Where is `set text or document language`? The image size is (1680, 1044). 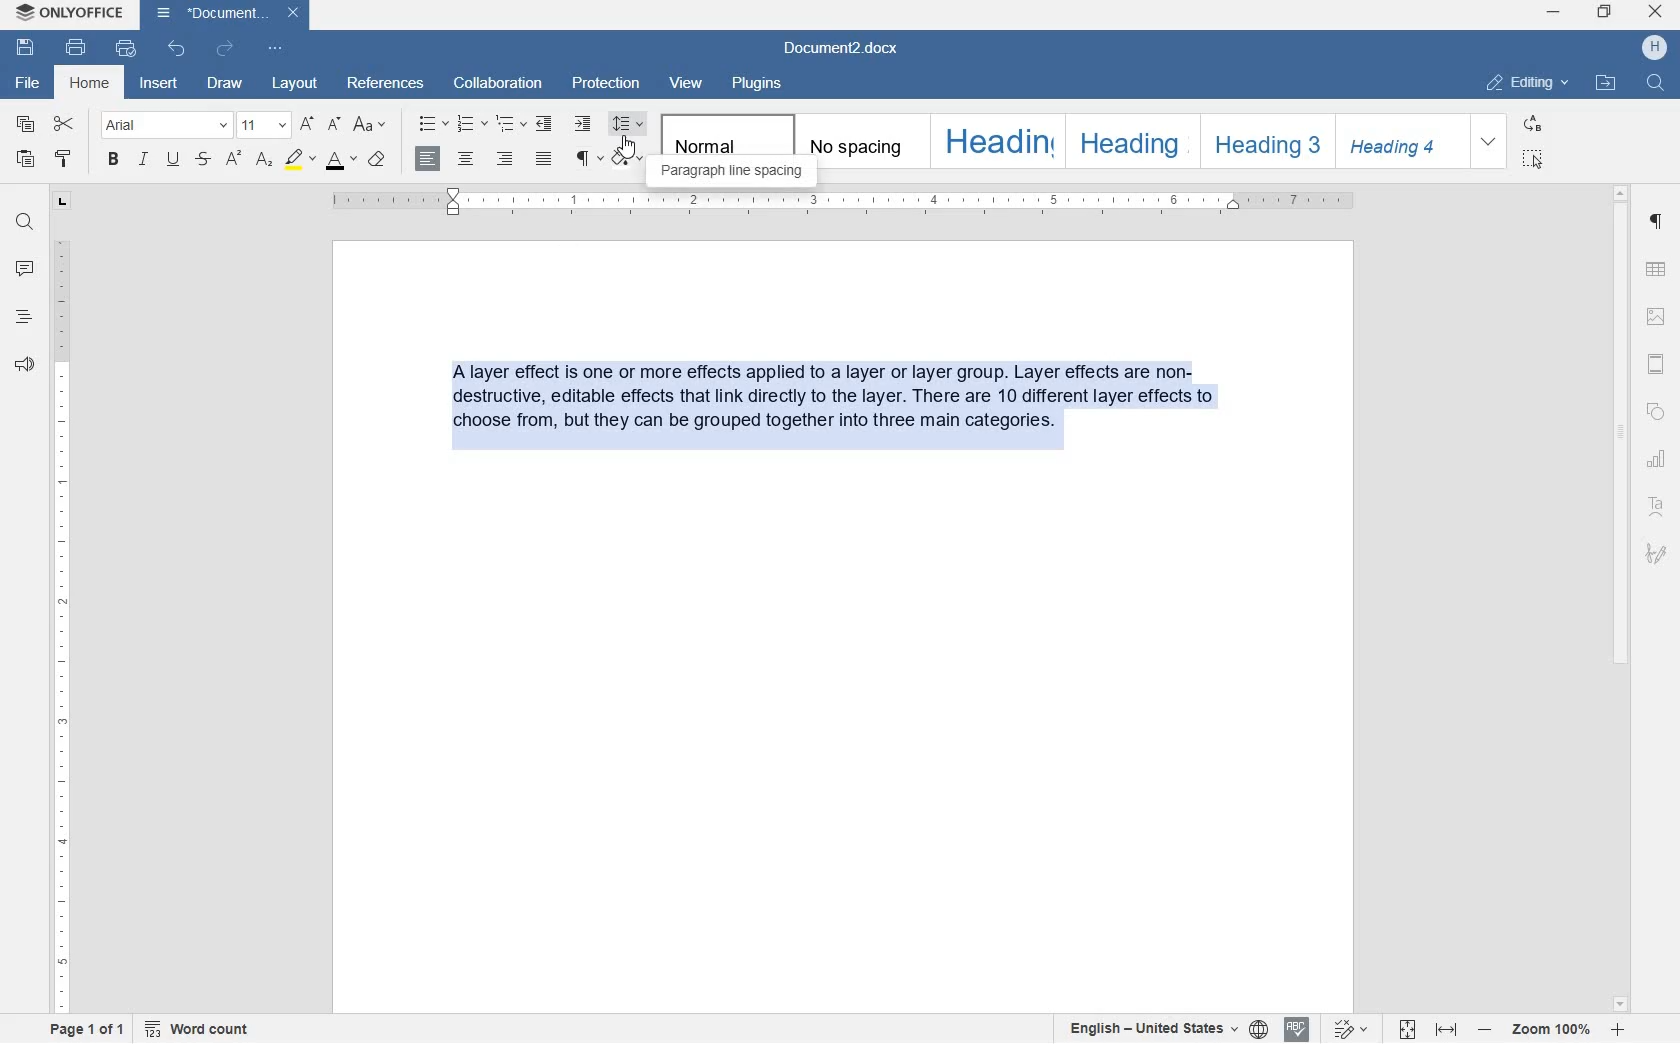 set text or document language is located at coordinates (1163, 1028).